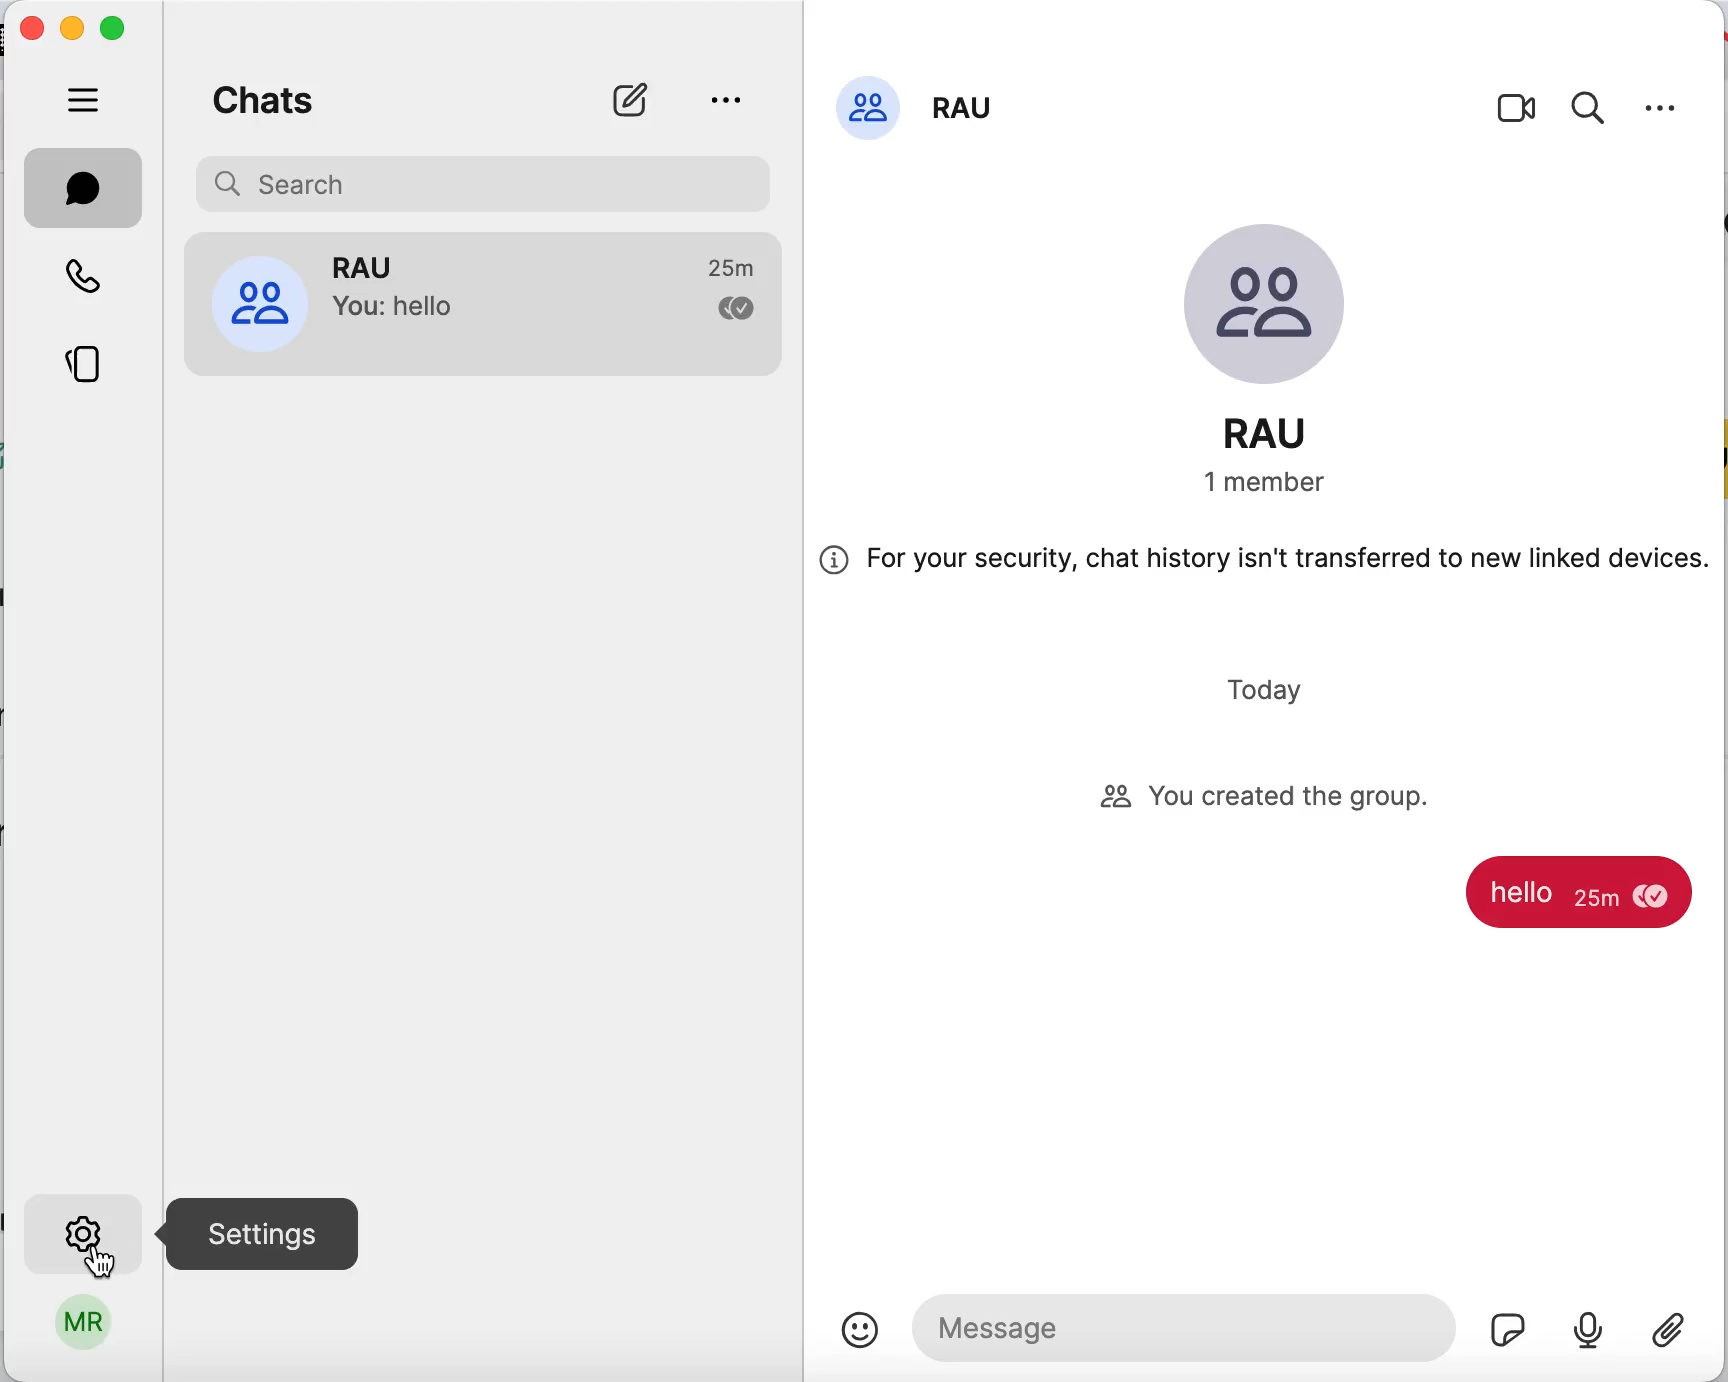 The image size is (1728, 1382). What do you see at coordinates (1288, 798) in the screenshot?
I see `you created the group` at bounding box center [1288, 798].